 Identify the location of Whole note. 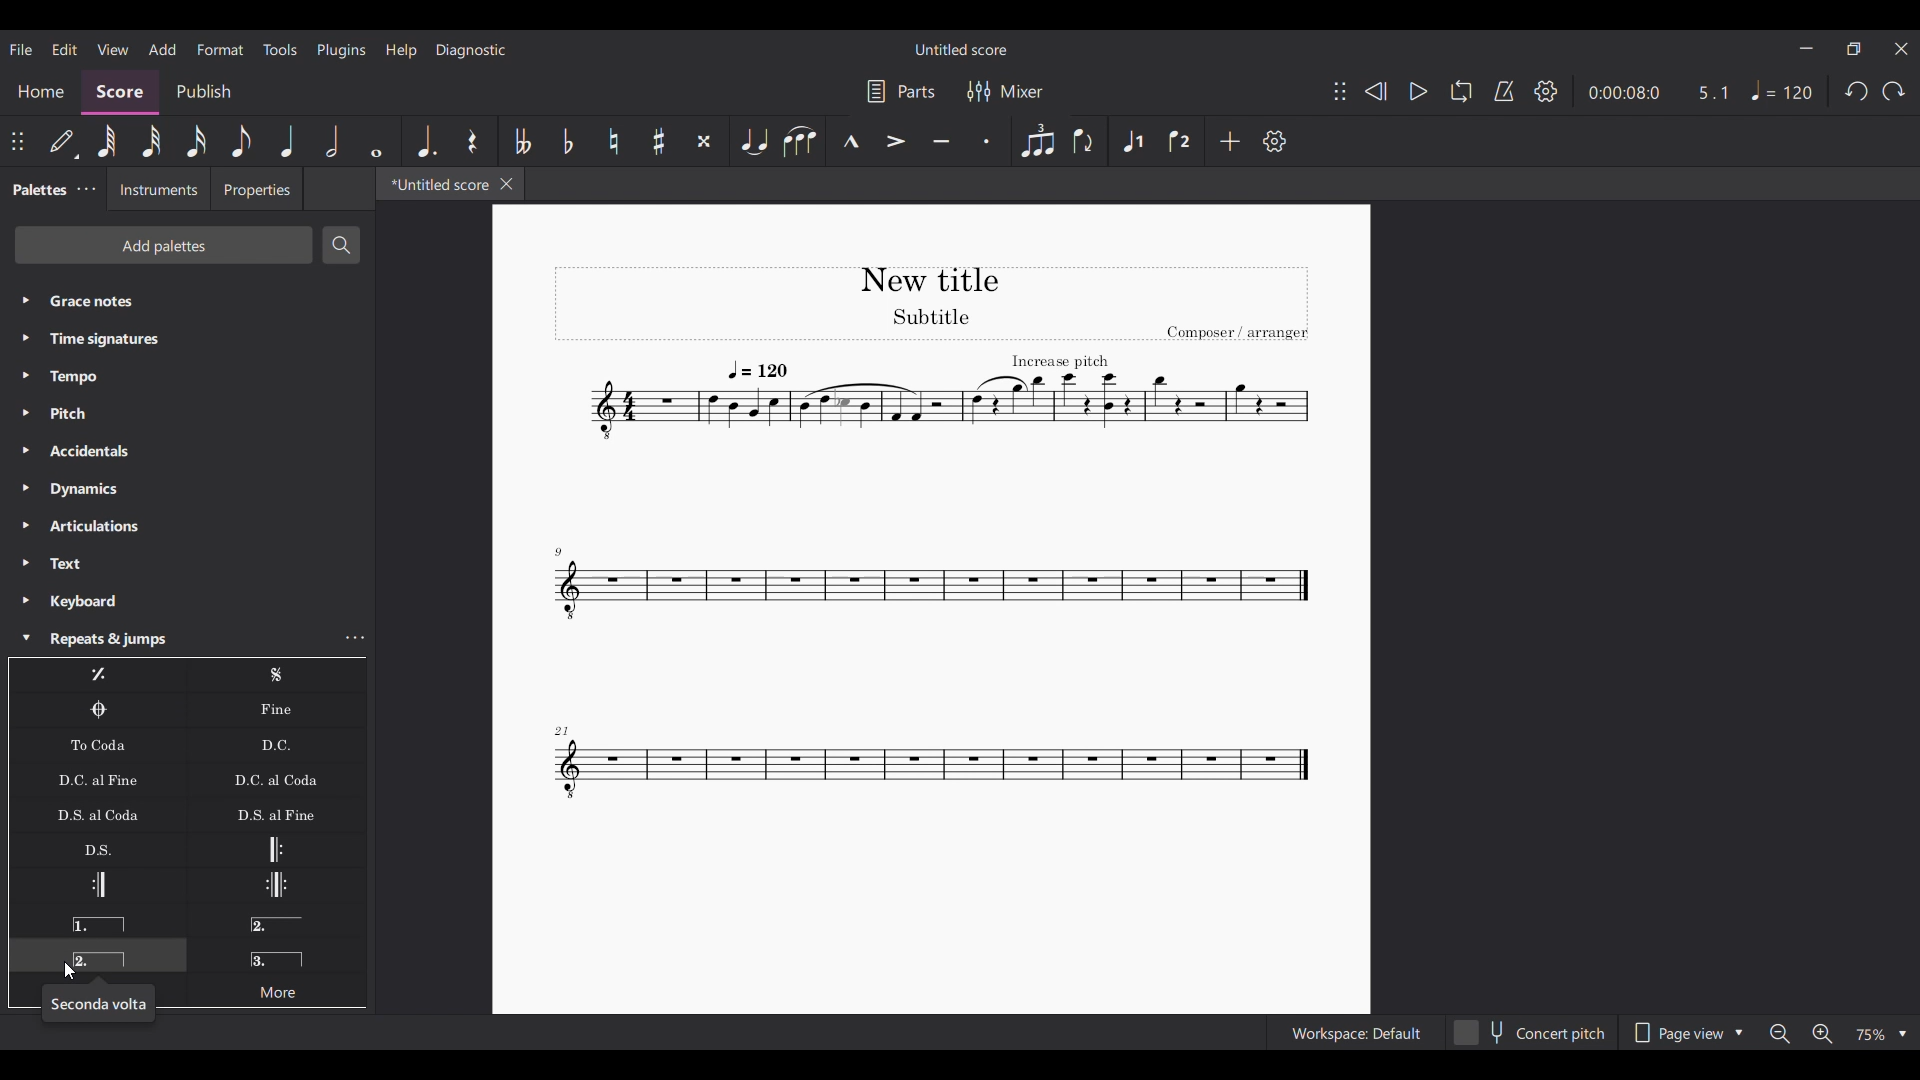
(376, 141).